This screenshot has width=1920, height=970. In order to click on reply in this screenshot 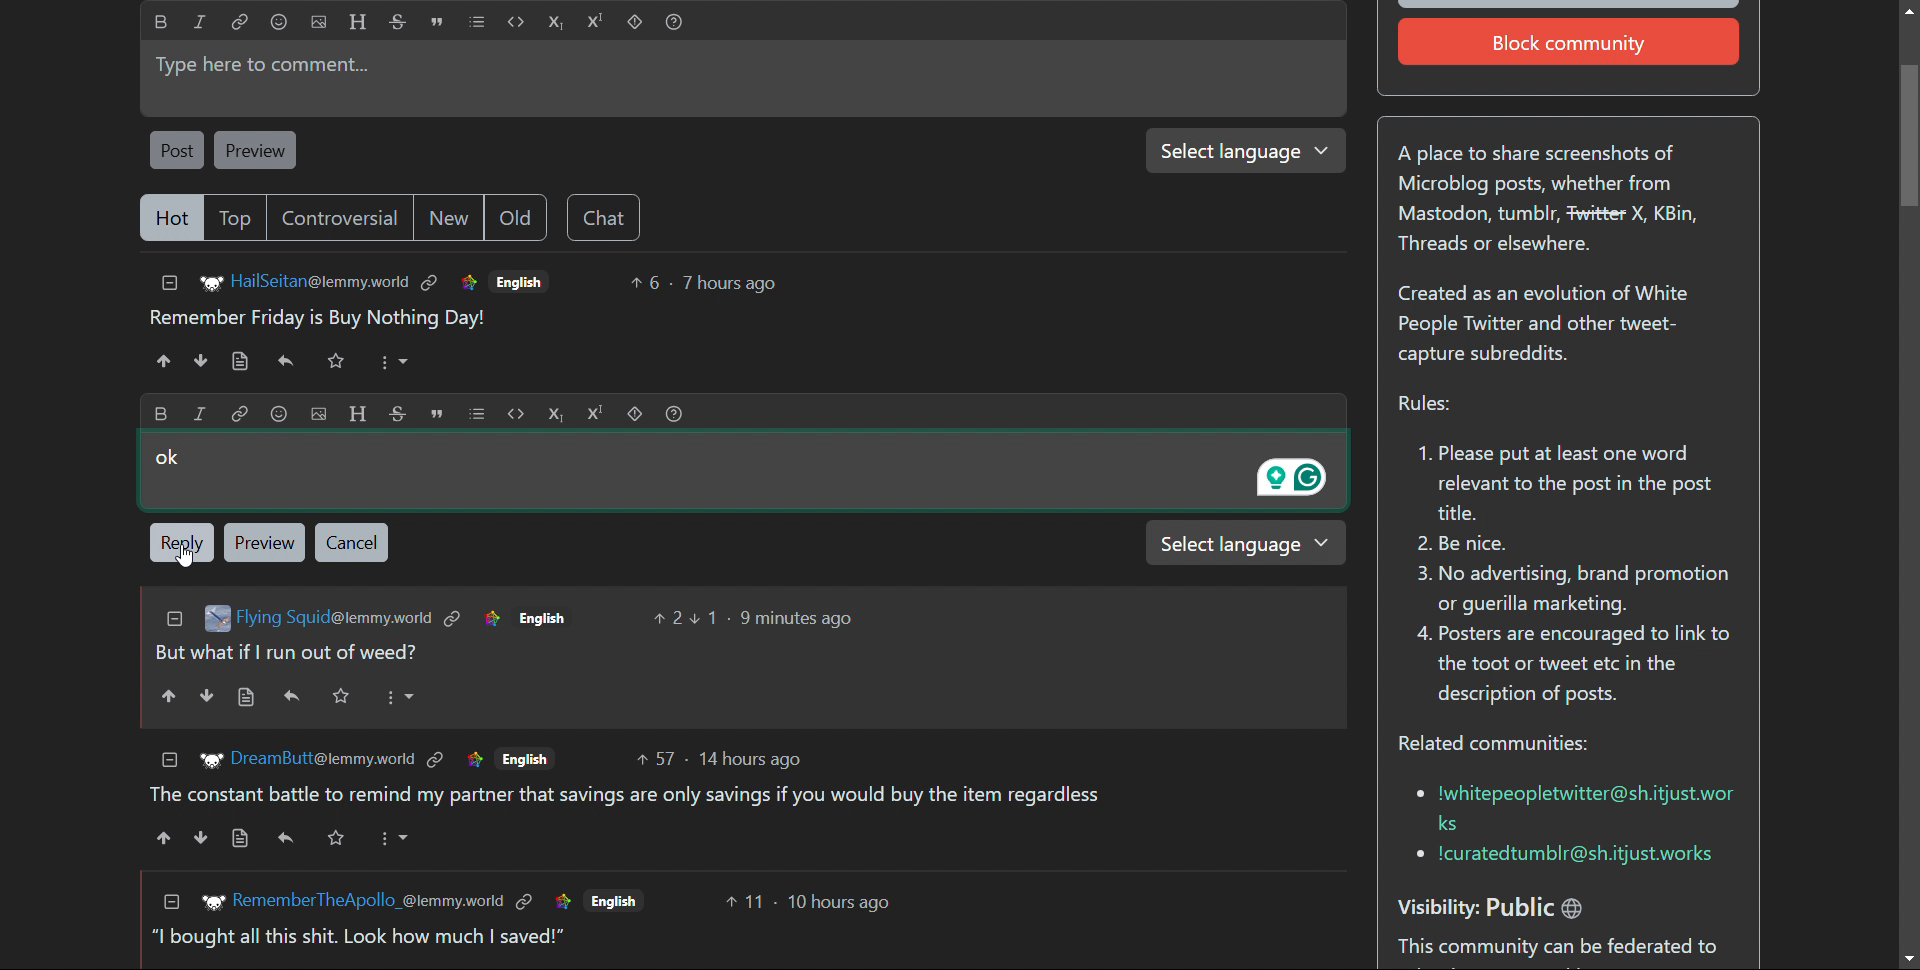, I will do `click(280, 838)`.